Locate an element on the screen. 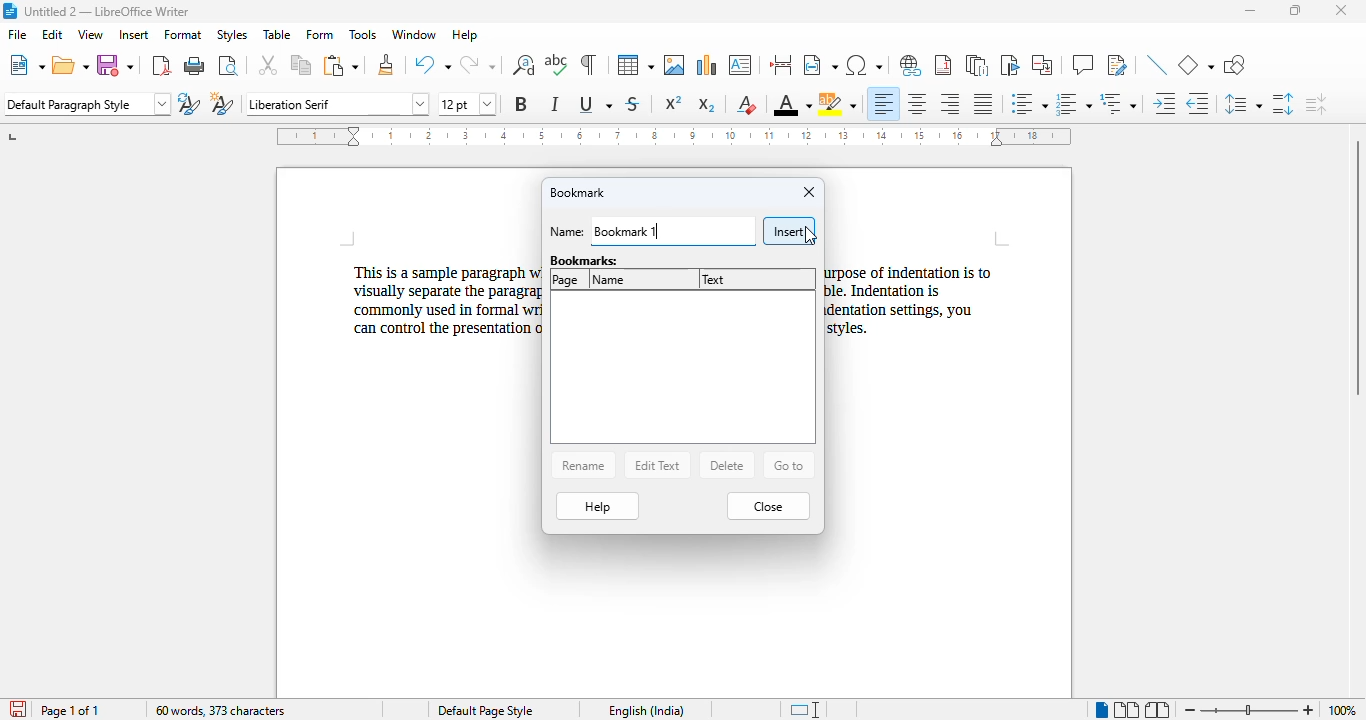 The image size is (1366, 720). underline is located at coordinates (595, 103).